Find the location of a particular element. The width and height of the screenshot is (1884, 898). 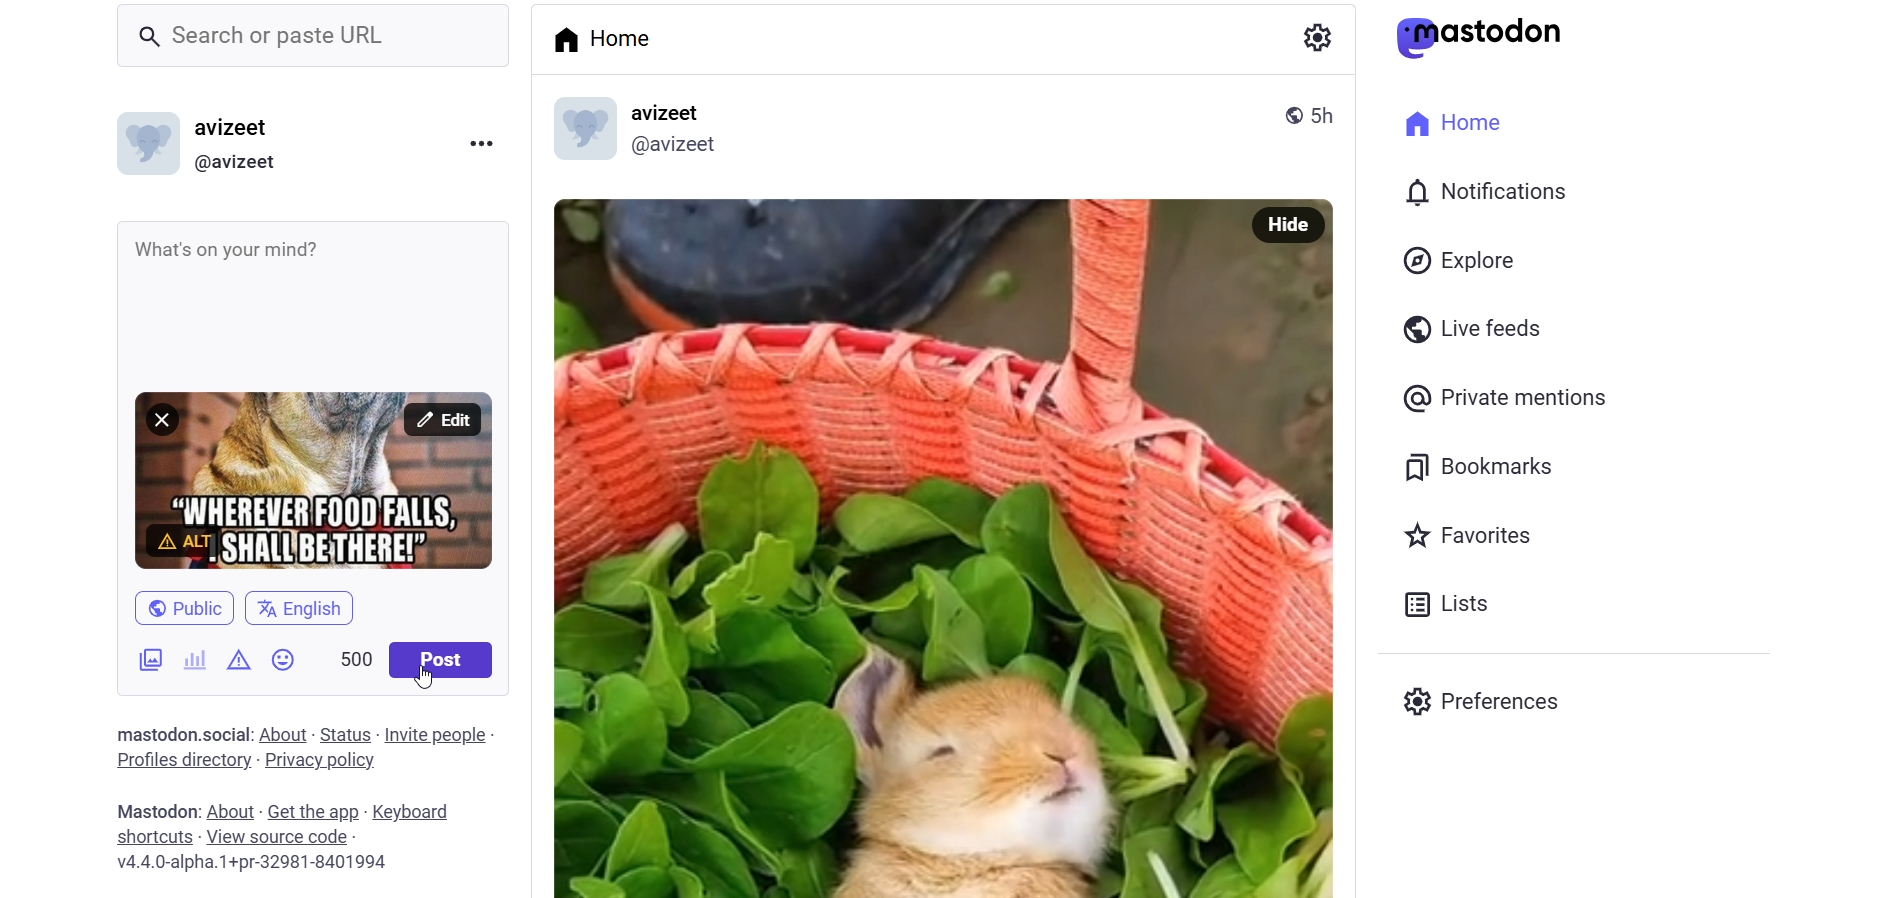

notification is located at coordinates (1487, 192).